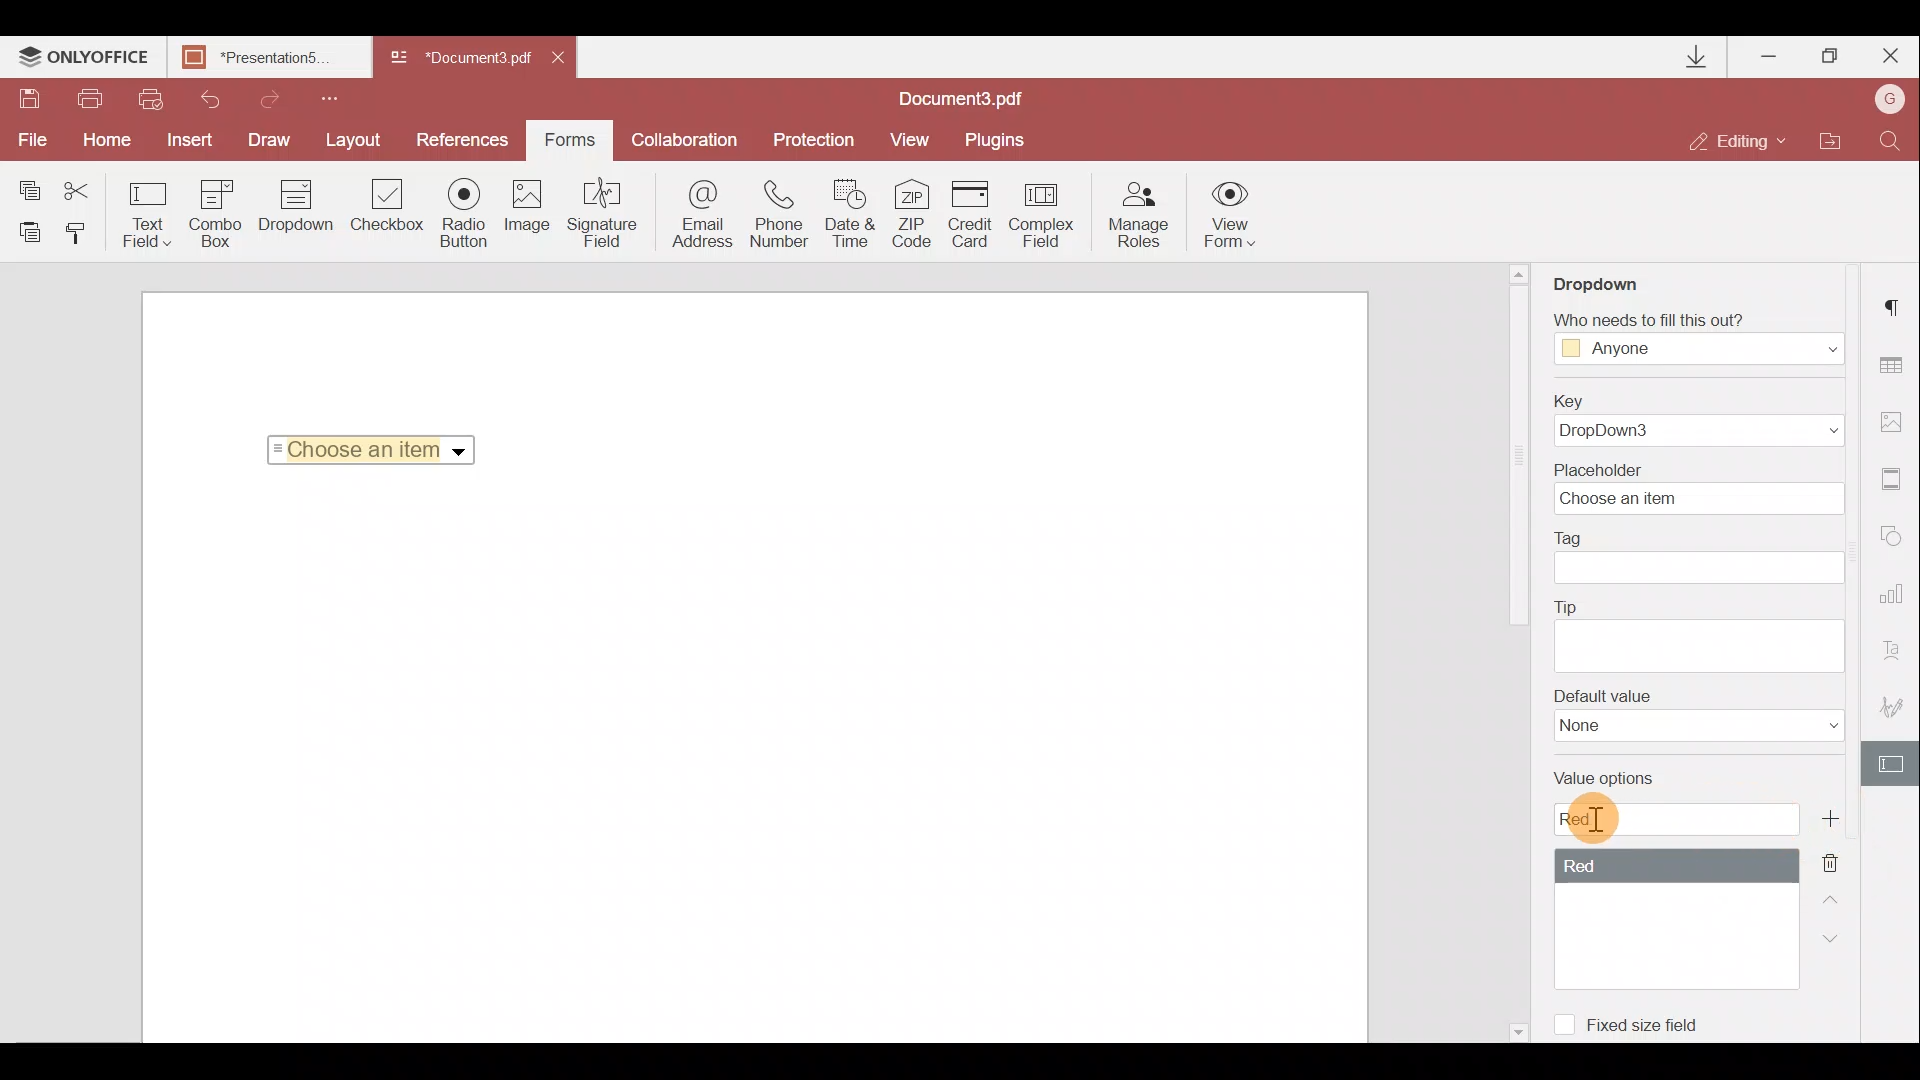 Image resolution: width=1920 pixels, height=1080 pixels. I want to click on ONLYOFFICE, so click(85, 60).